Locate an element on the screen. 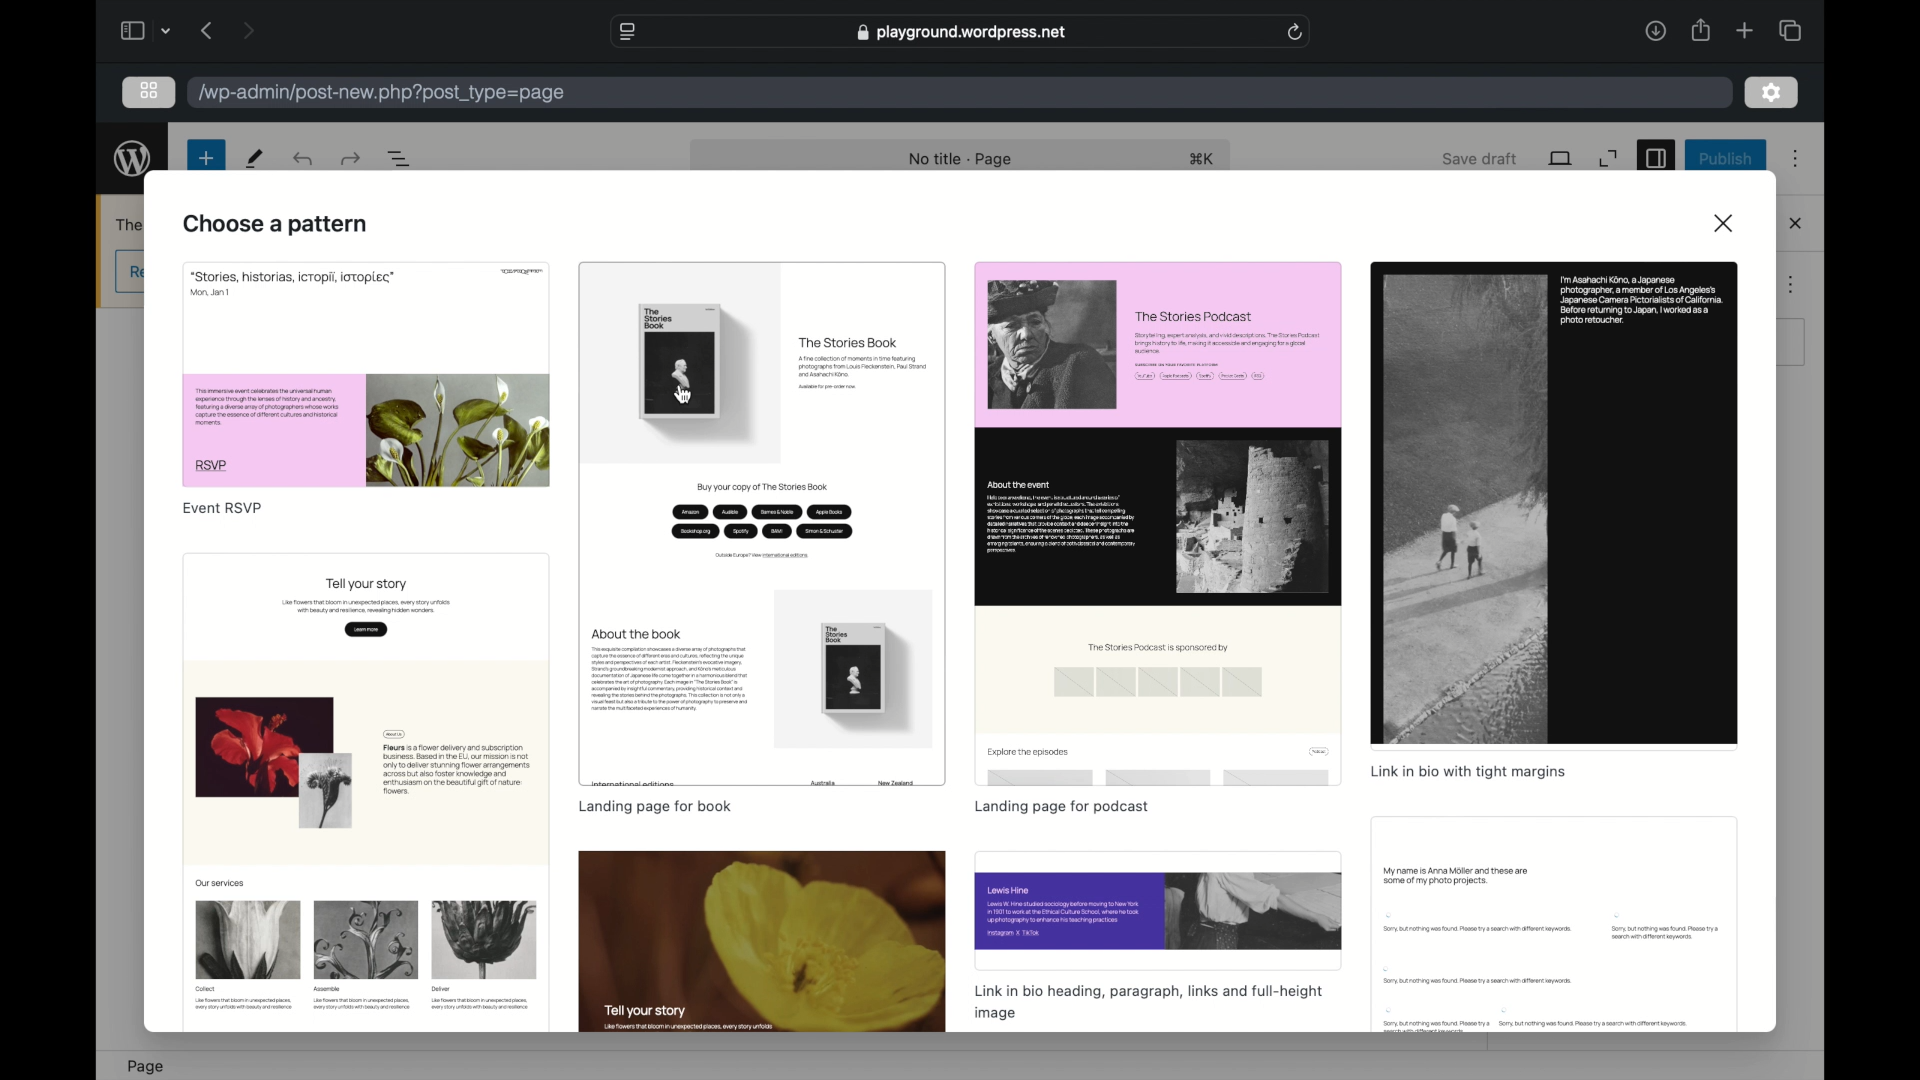 Image resolution: width=1920 pixels, height=1080 pixels. new is located at coordinates (207, 159).